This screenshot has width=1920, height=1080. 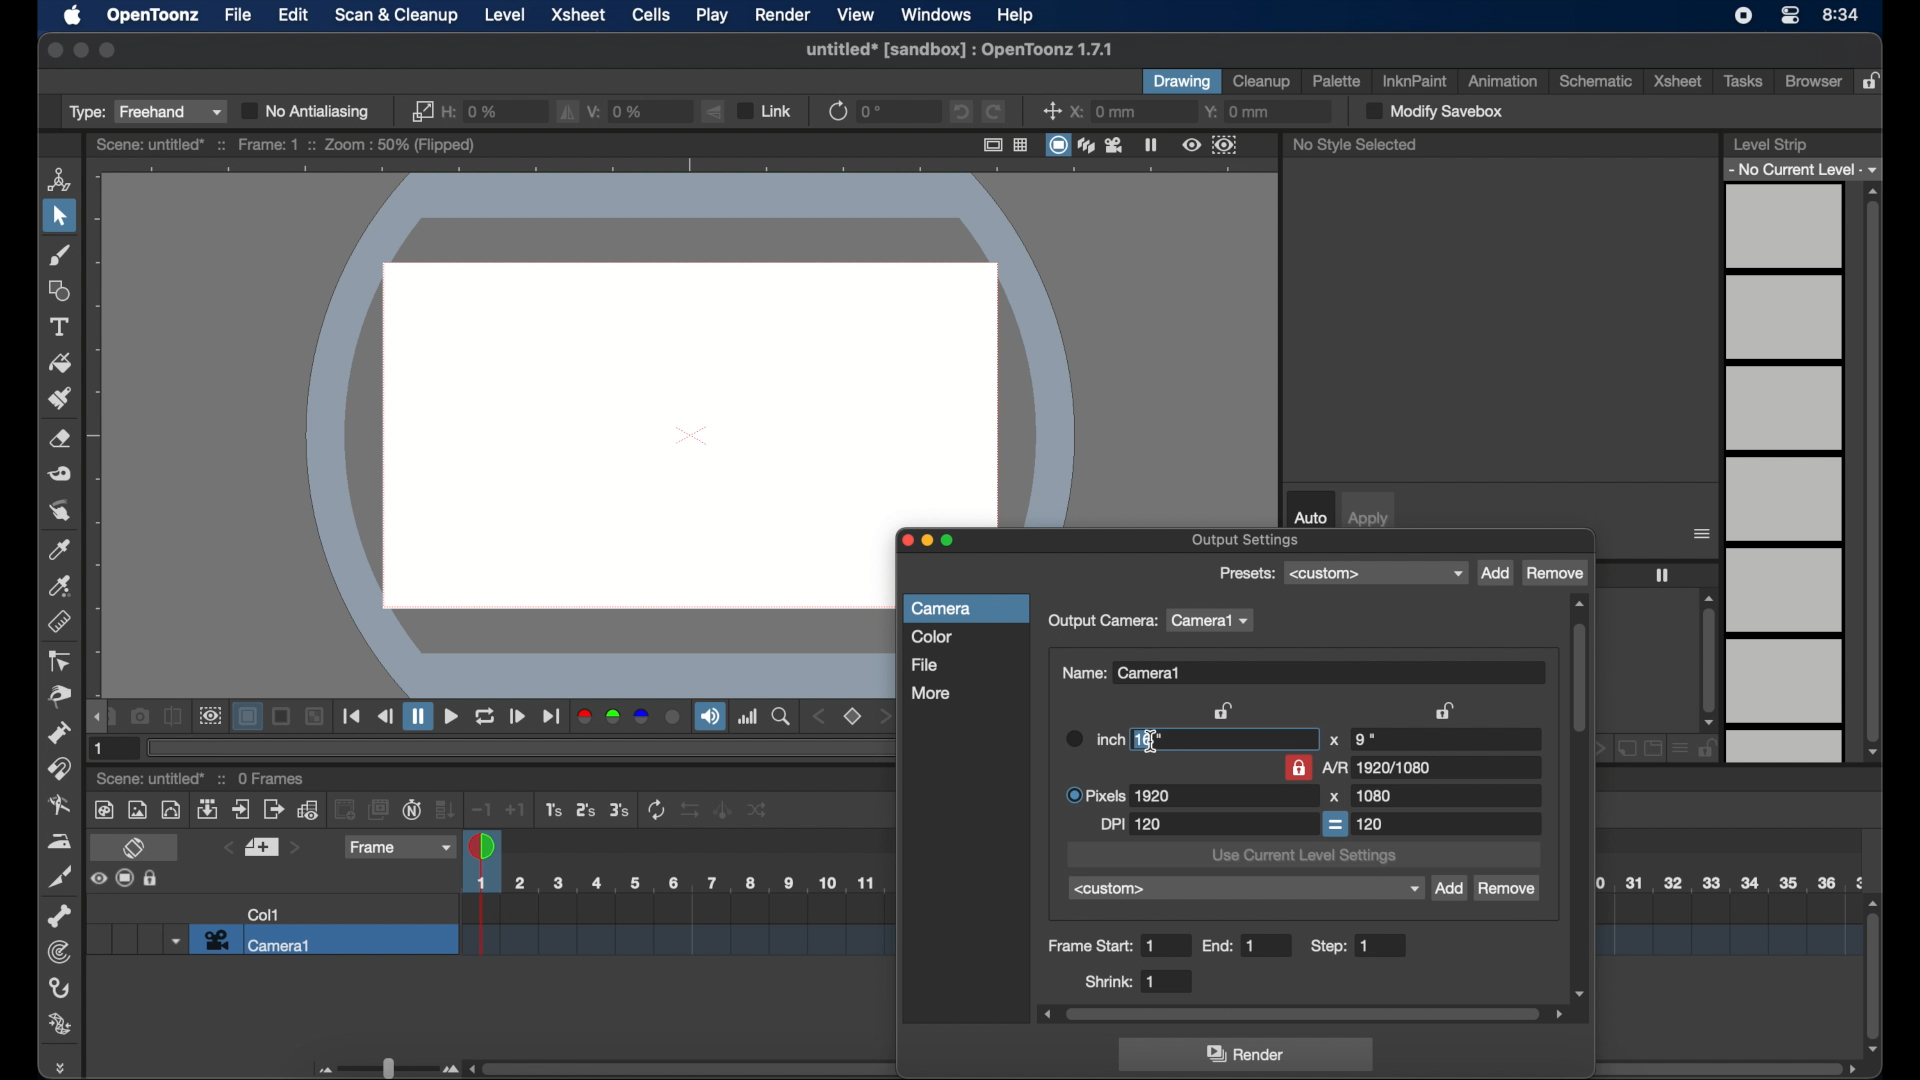 What do you see at coordinates (419, 718) in the screenshot?
I see `` at bounding box center [419, 718].